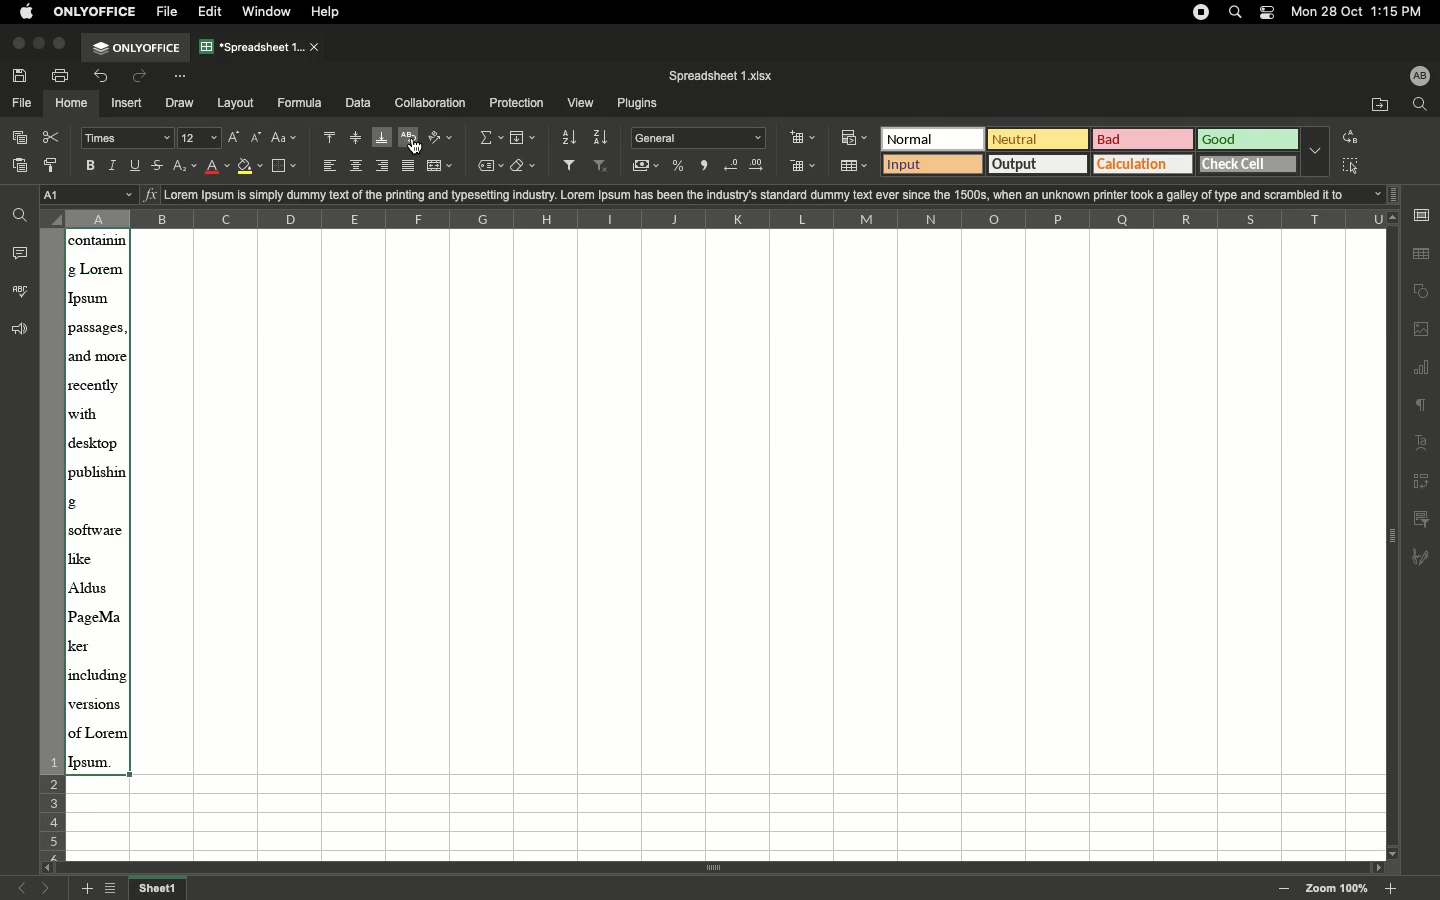  Describe the element at coordinates (287, 166) in the screenshot. I see ` Borders` at that location.